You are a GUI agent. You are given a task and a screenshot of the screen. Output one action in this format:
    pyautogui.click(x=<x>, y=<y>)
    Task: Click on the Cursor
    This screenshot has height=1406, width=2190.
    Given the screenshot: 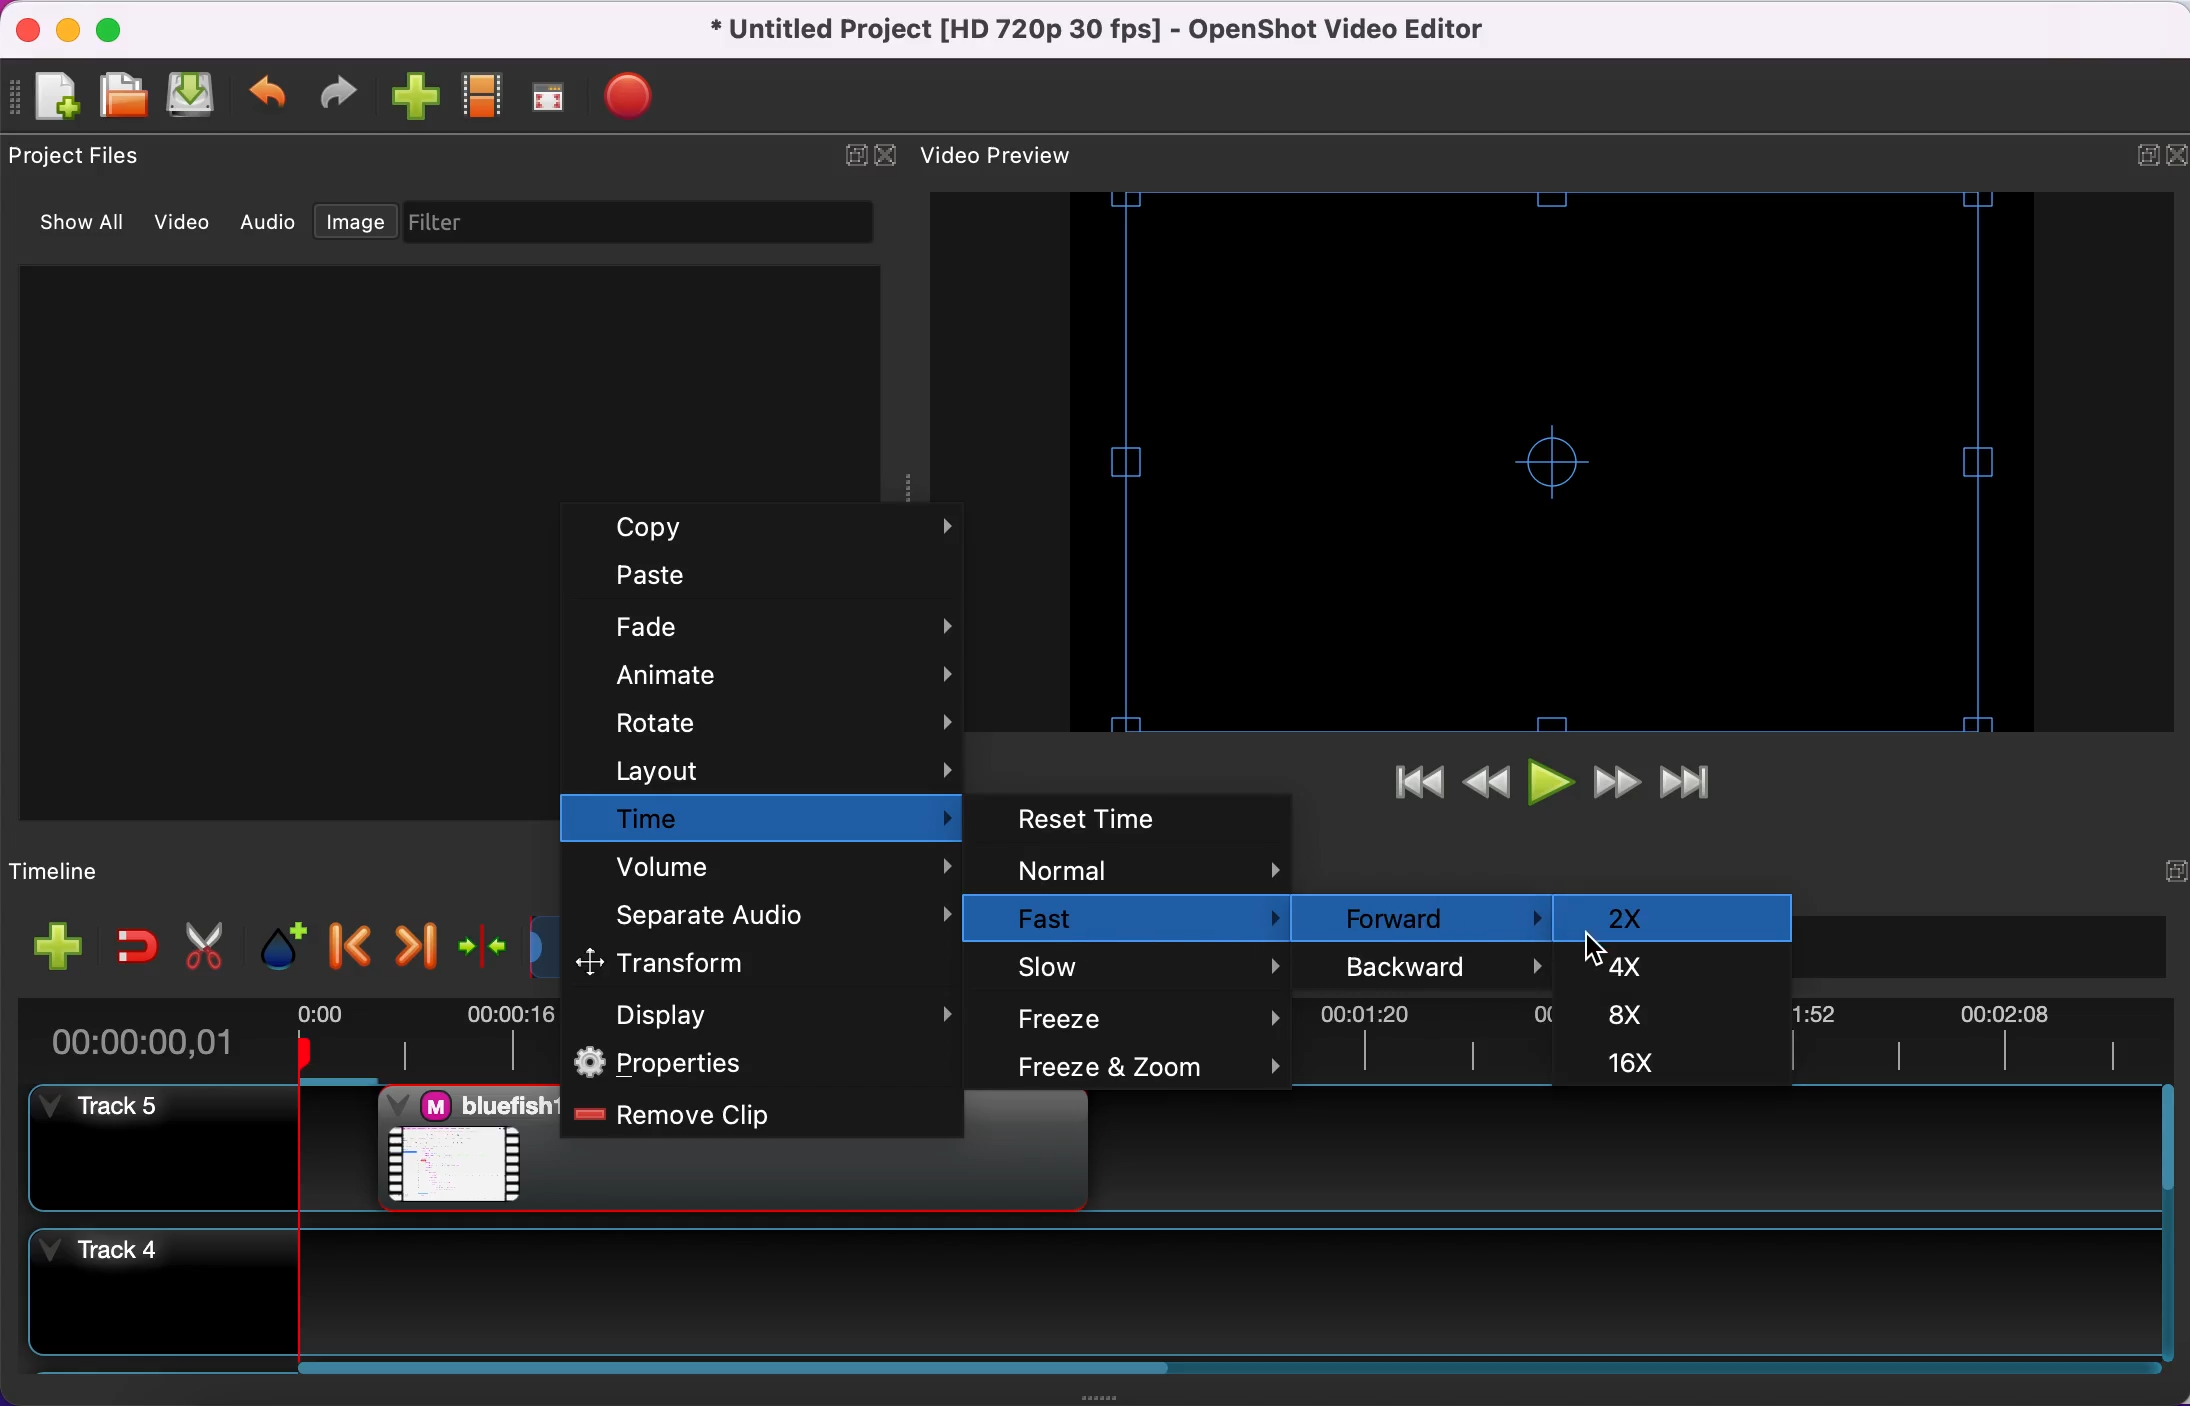 What is the action you would take?
    pyautogui.click(x=1604, y=948)
    